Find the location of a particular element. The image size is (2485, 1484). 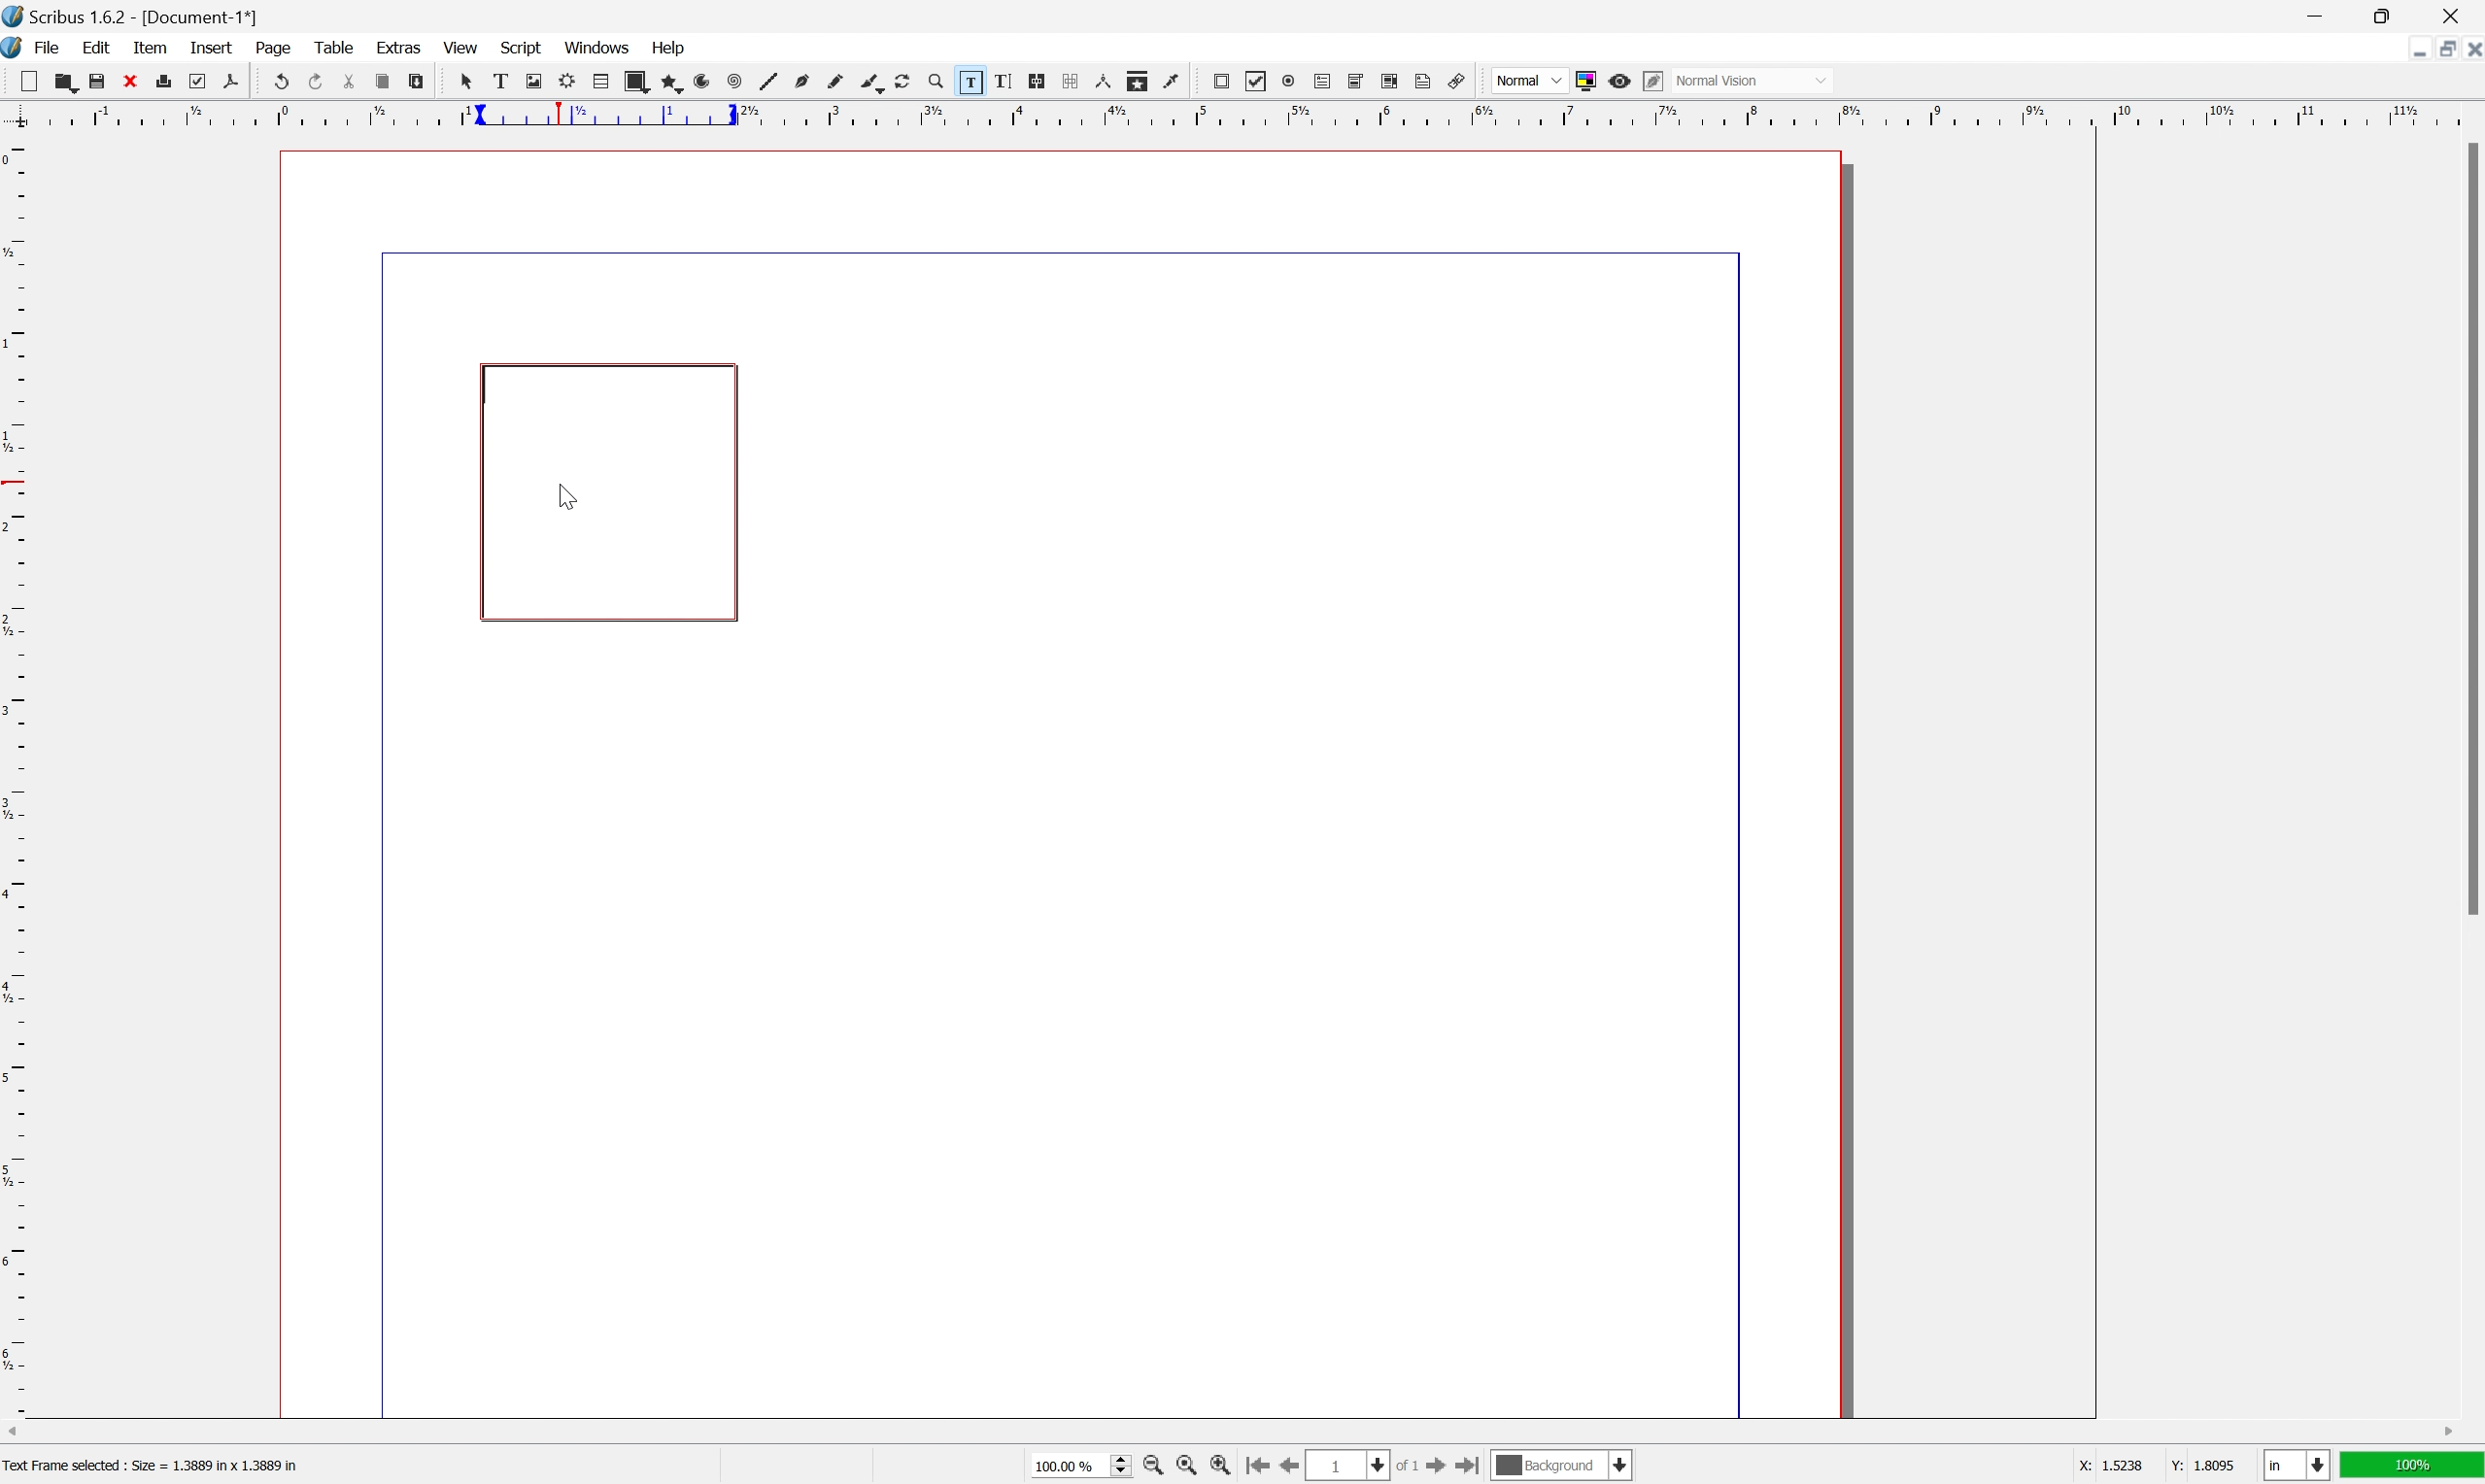

100% is located at coordinates (2414, 1470).